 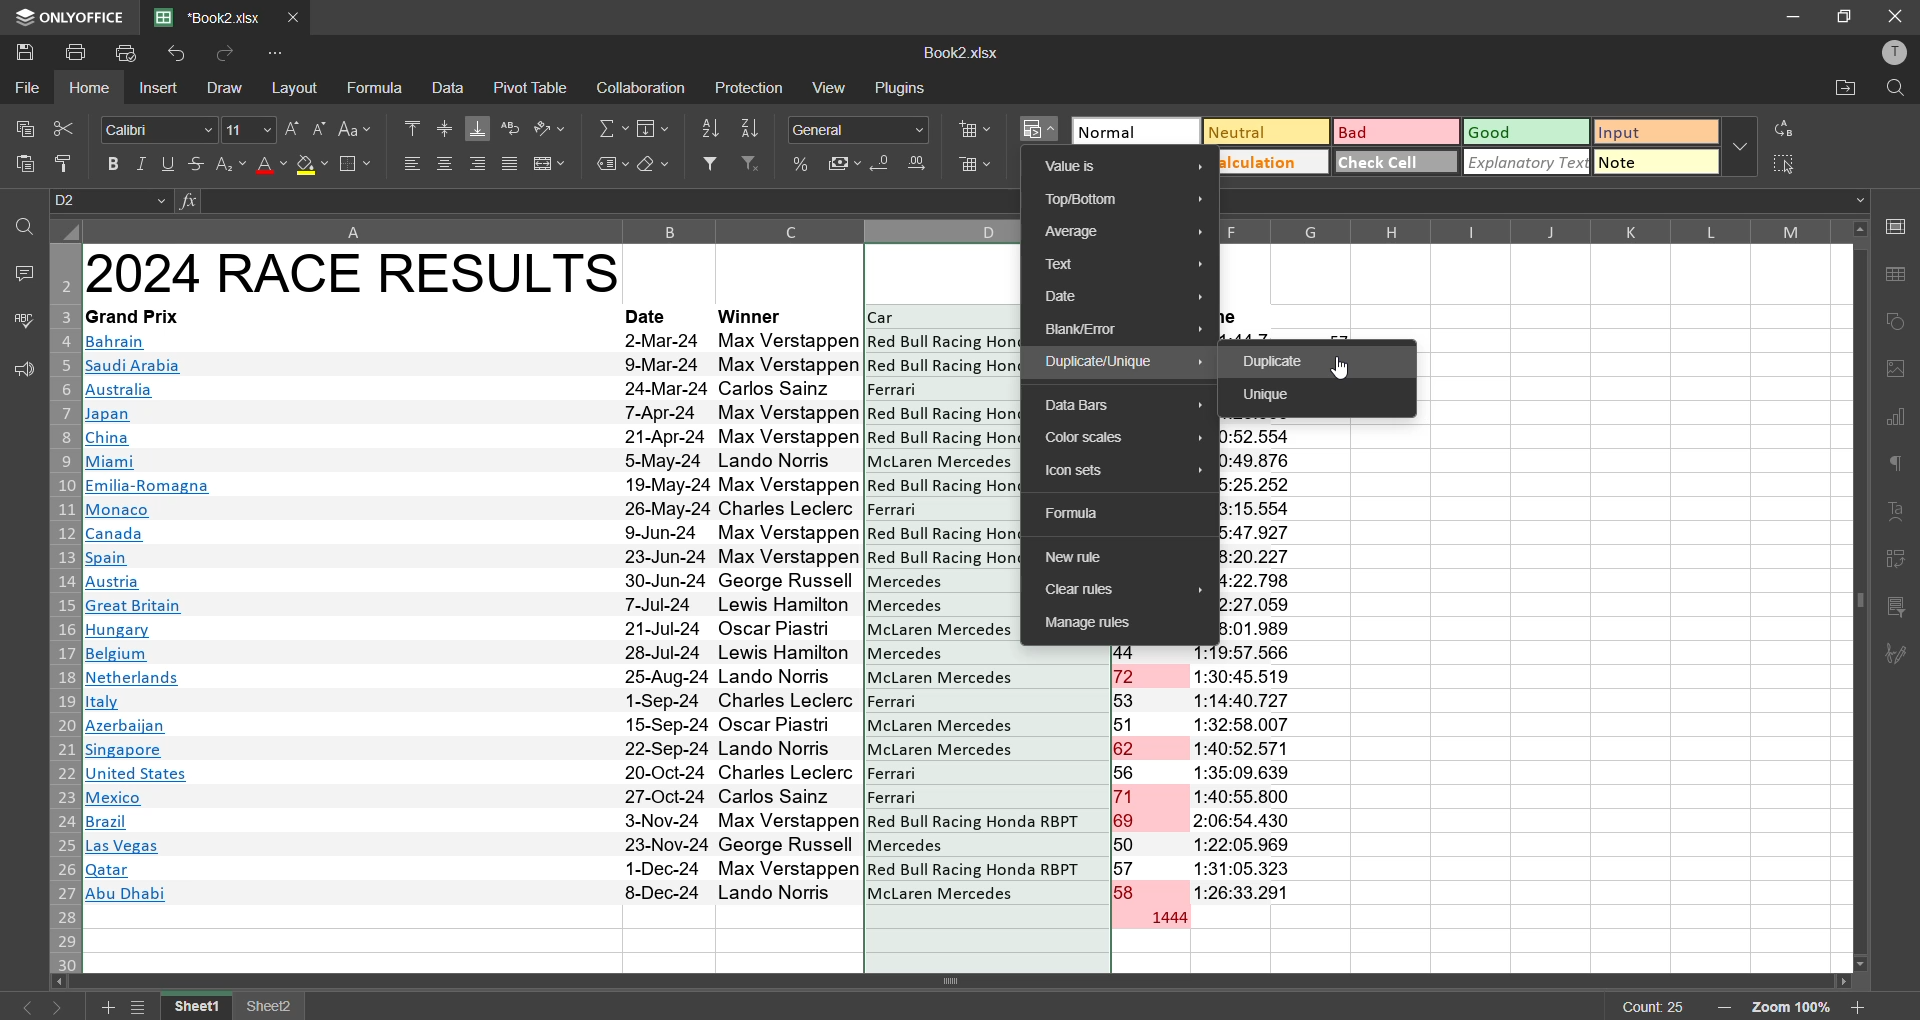 What do you see at coordinates (885, 317) in the screenshot?
I see `car` at bounding box center [885, 317].